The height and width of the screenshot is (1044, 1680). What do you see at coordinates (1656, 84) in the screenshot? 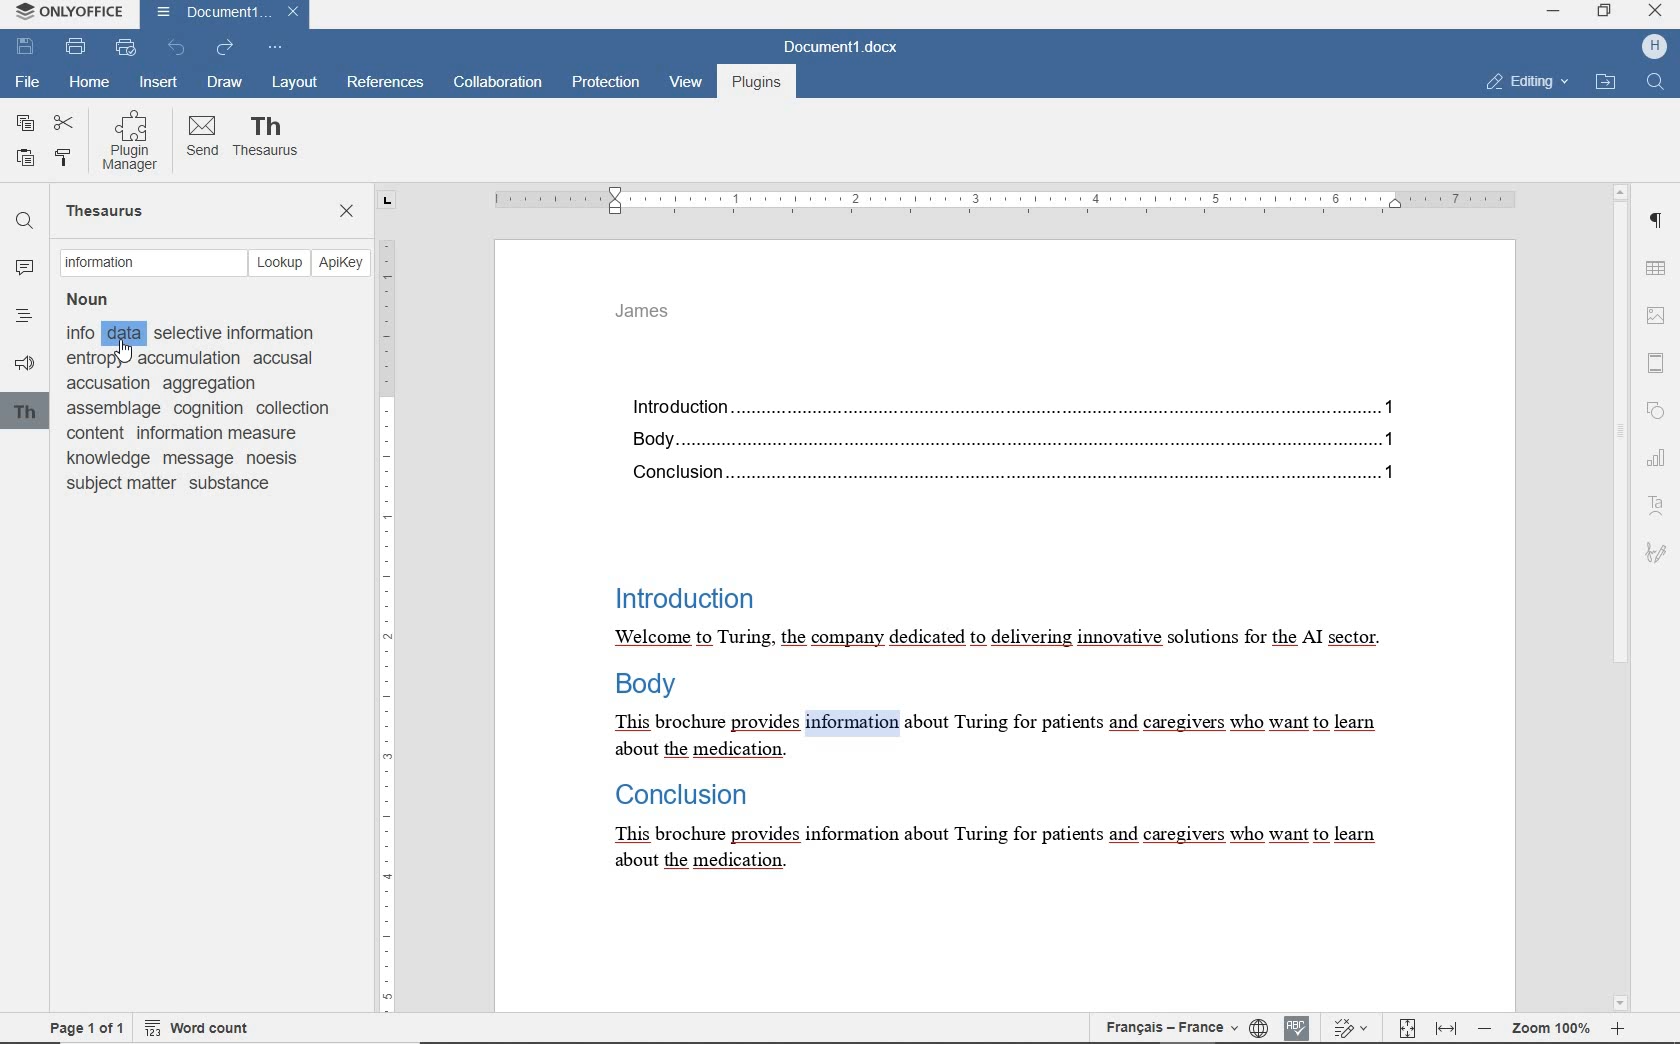
I see `FIND` at bounding box center [1656, 84].